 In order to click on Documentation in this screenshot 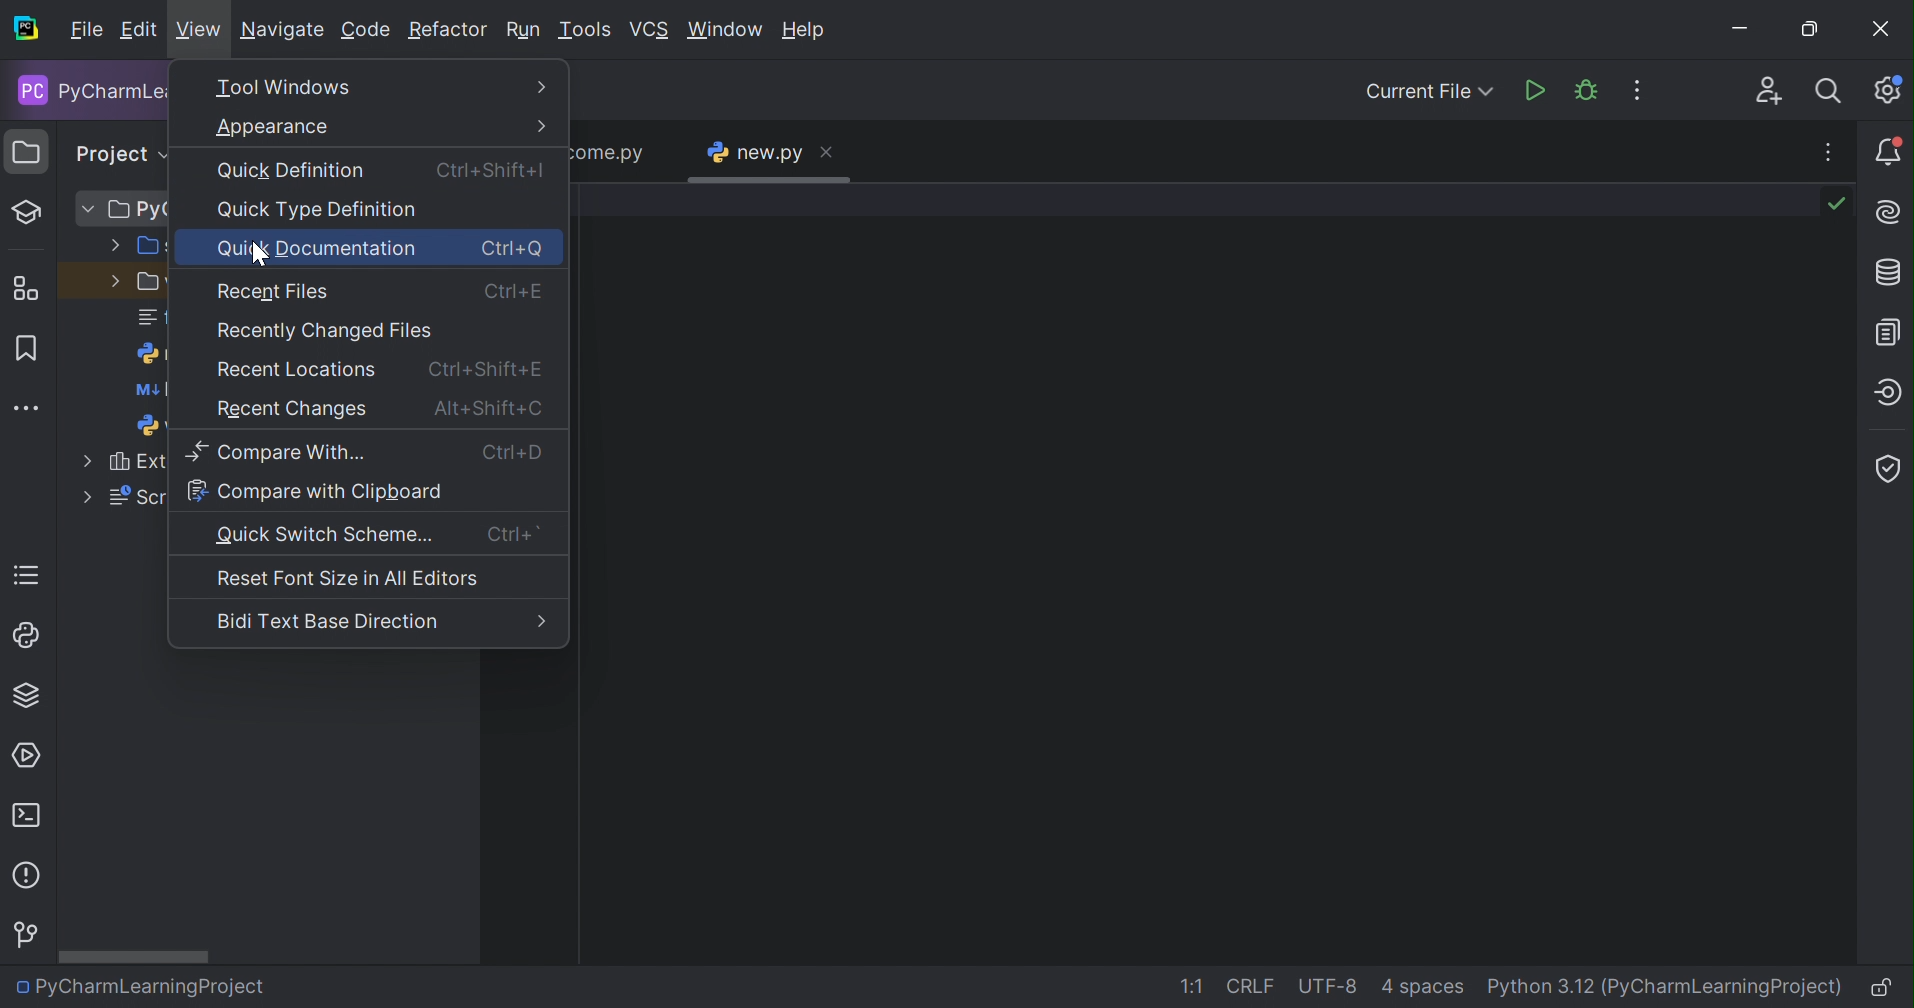, I will do `click(1891, 331)`.